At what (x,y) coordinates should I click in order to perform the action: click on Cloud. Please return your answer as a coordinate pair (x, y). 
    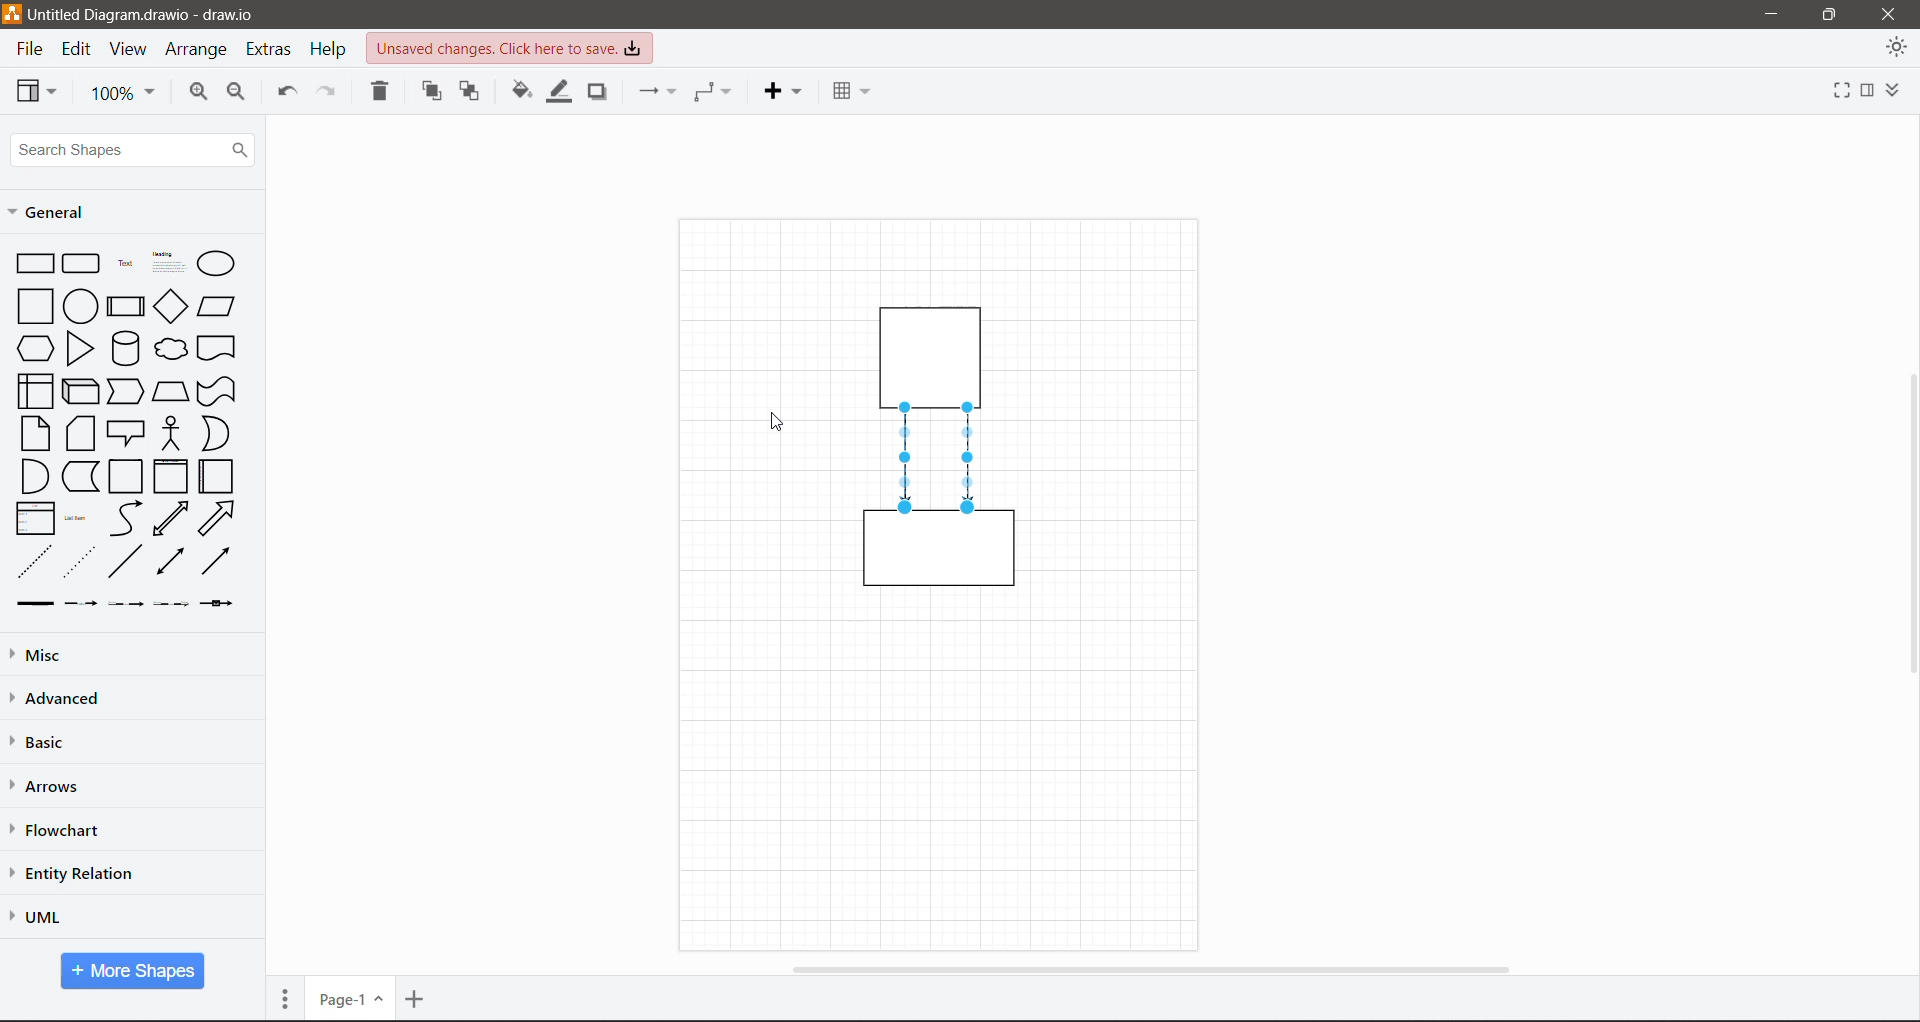
    Looking at the image, I should click on (172, 349).